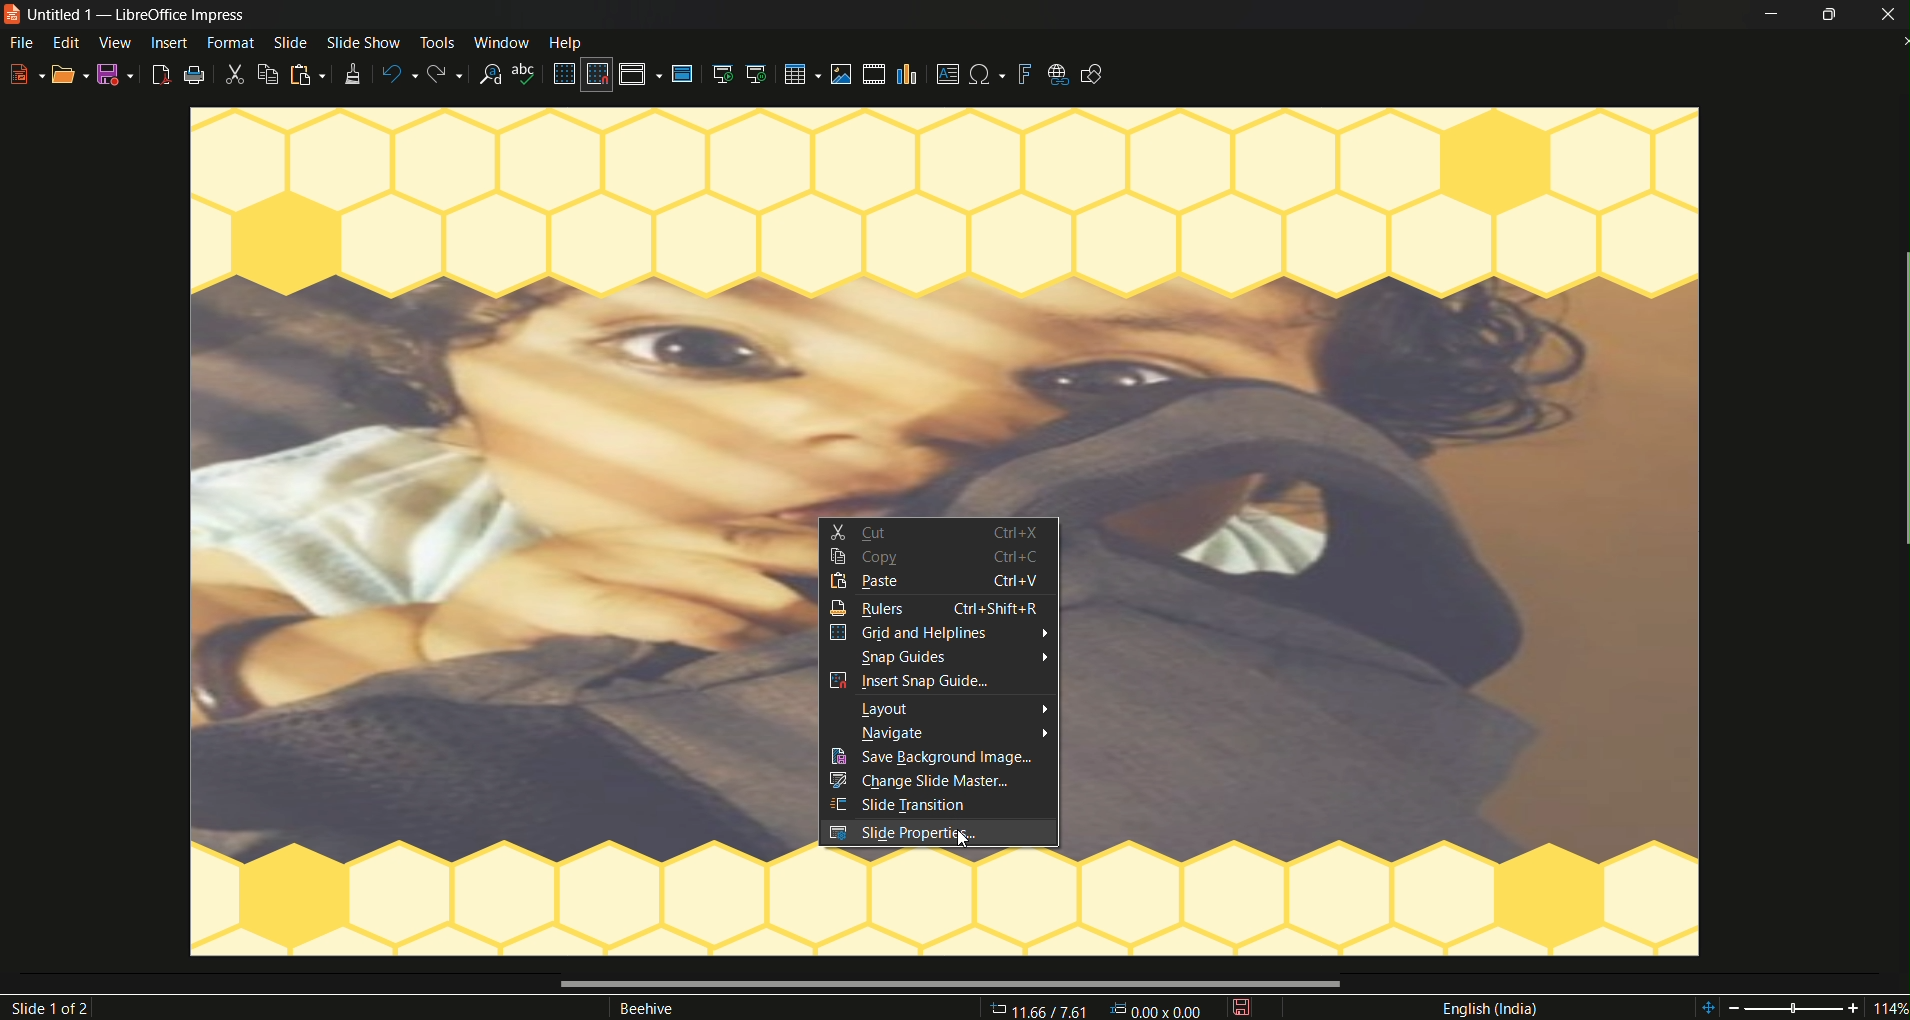 The height and width of the screenshot is (1020, 1910). Describe the element at coordinates (362, 43) in the screenshot. I see `slide show` at that location.